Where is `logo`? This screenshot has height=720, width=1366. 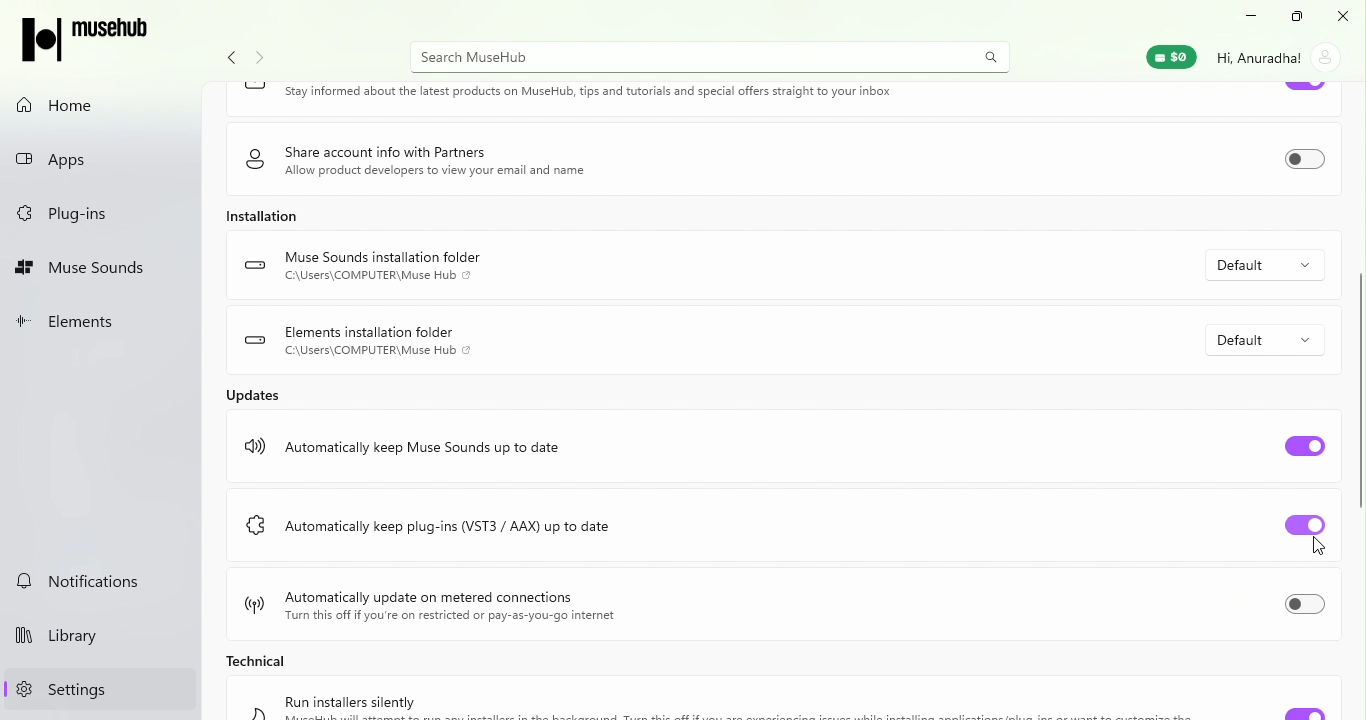
logo is located at coordinates (254, 88).